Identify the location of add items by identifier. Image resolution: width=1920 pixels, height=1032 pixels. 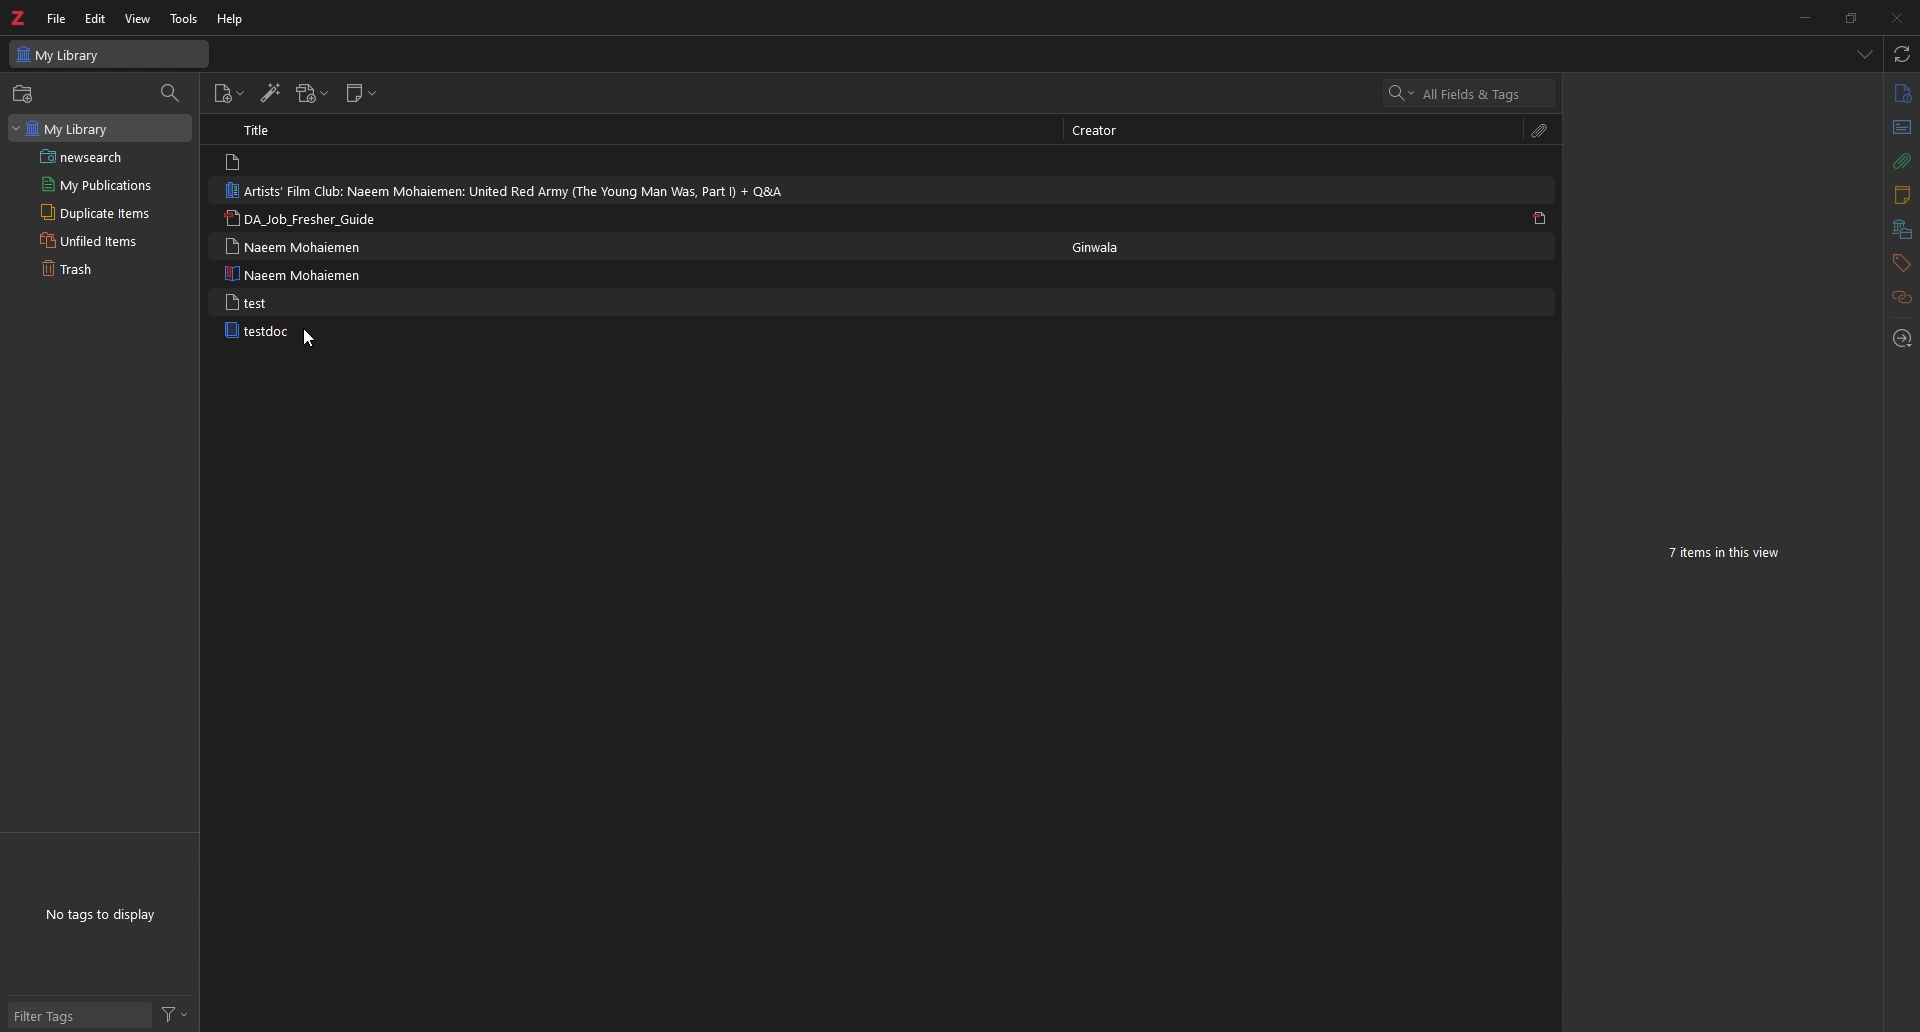
(269, 94).